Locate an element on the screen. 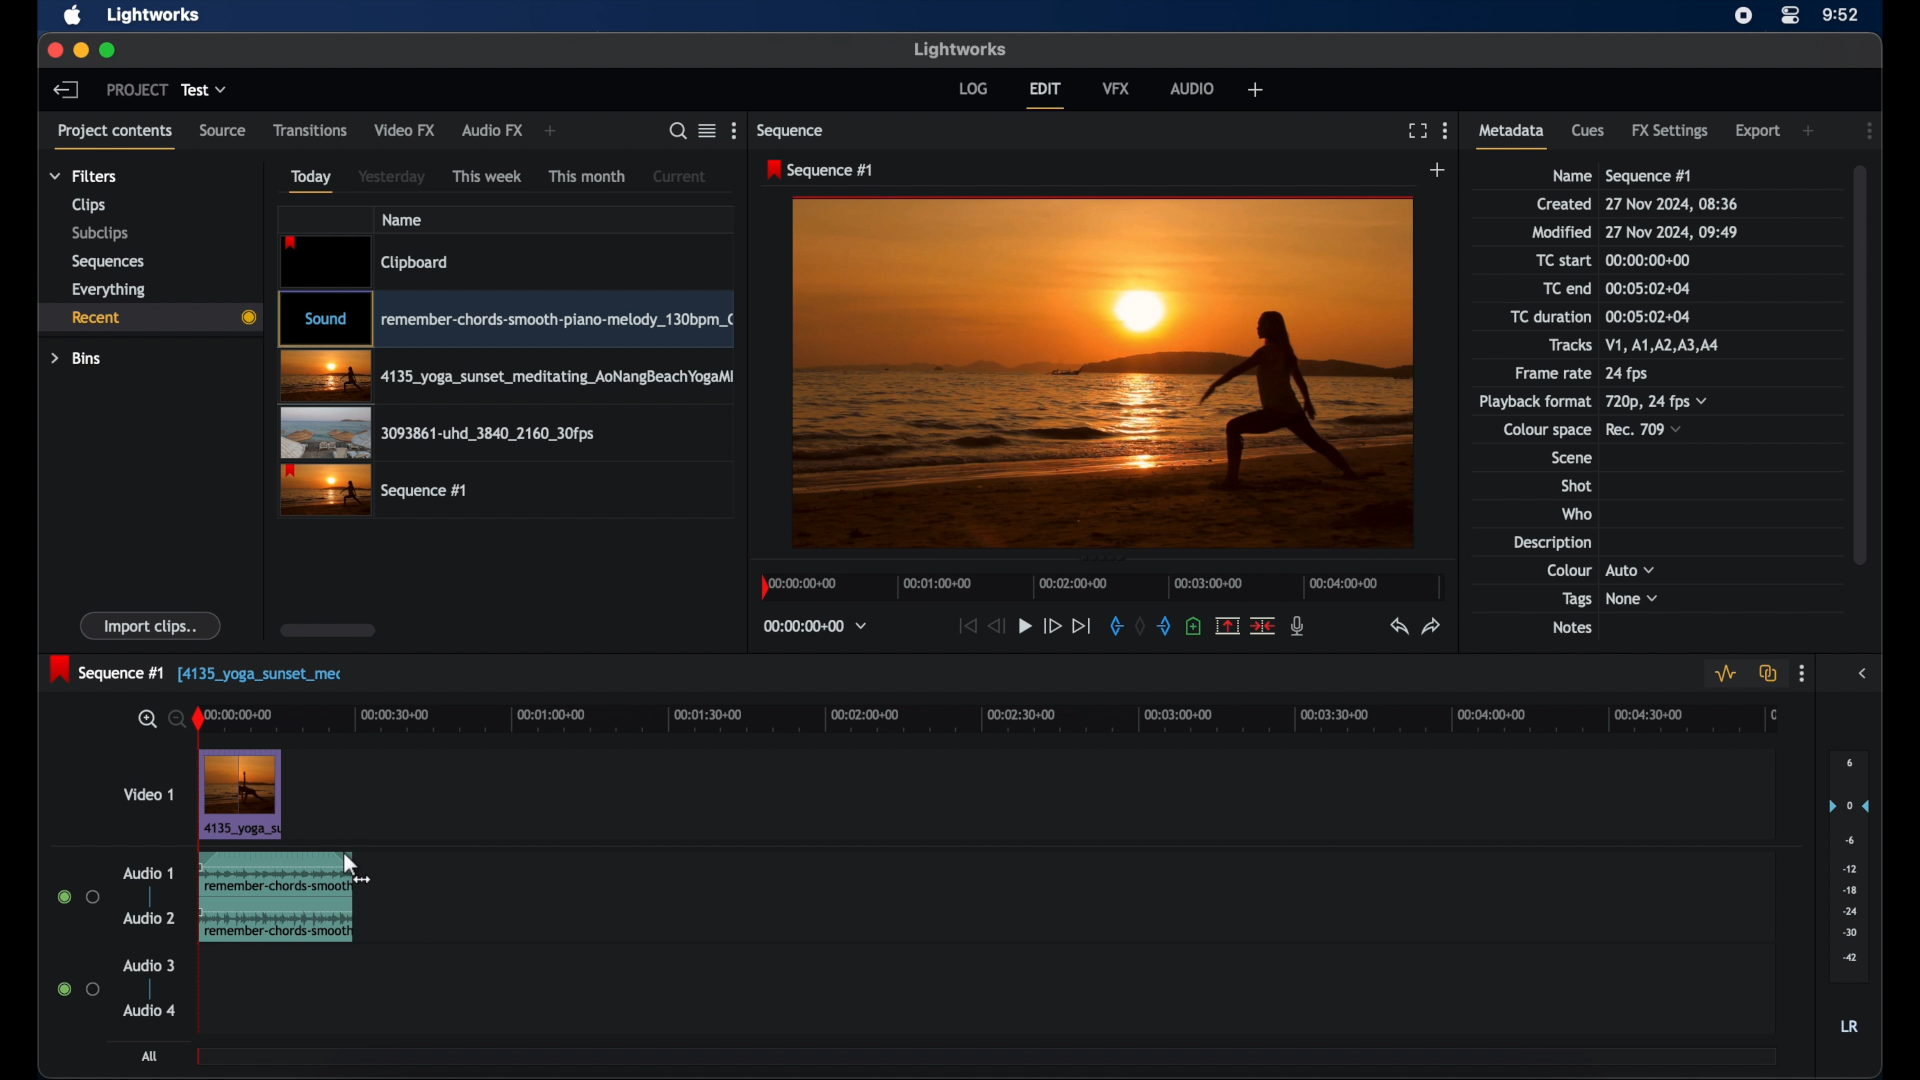  fx settongs is located at coordinates (1672, 131).